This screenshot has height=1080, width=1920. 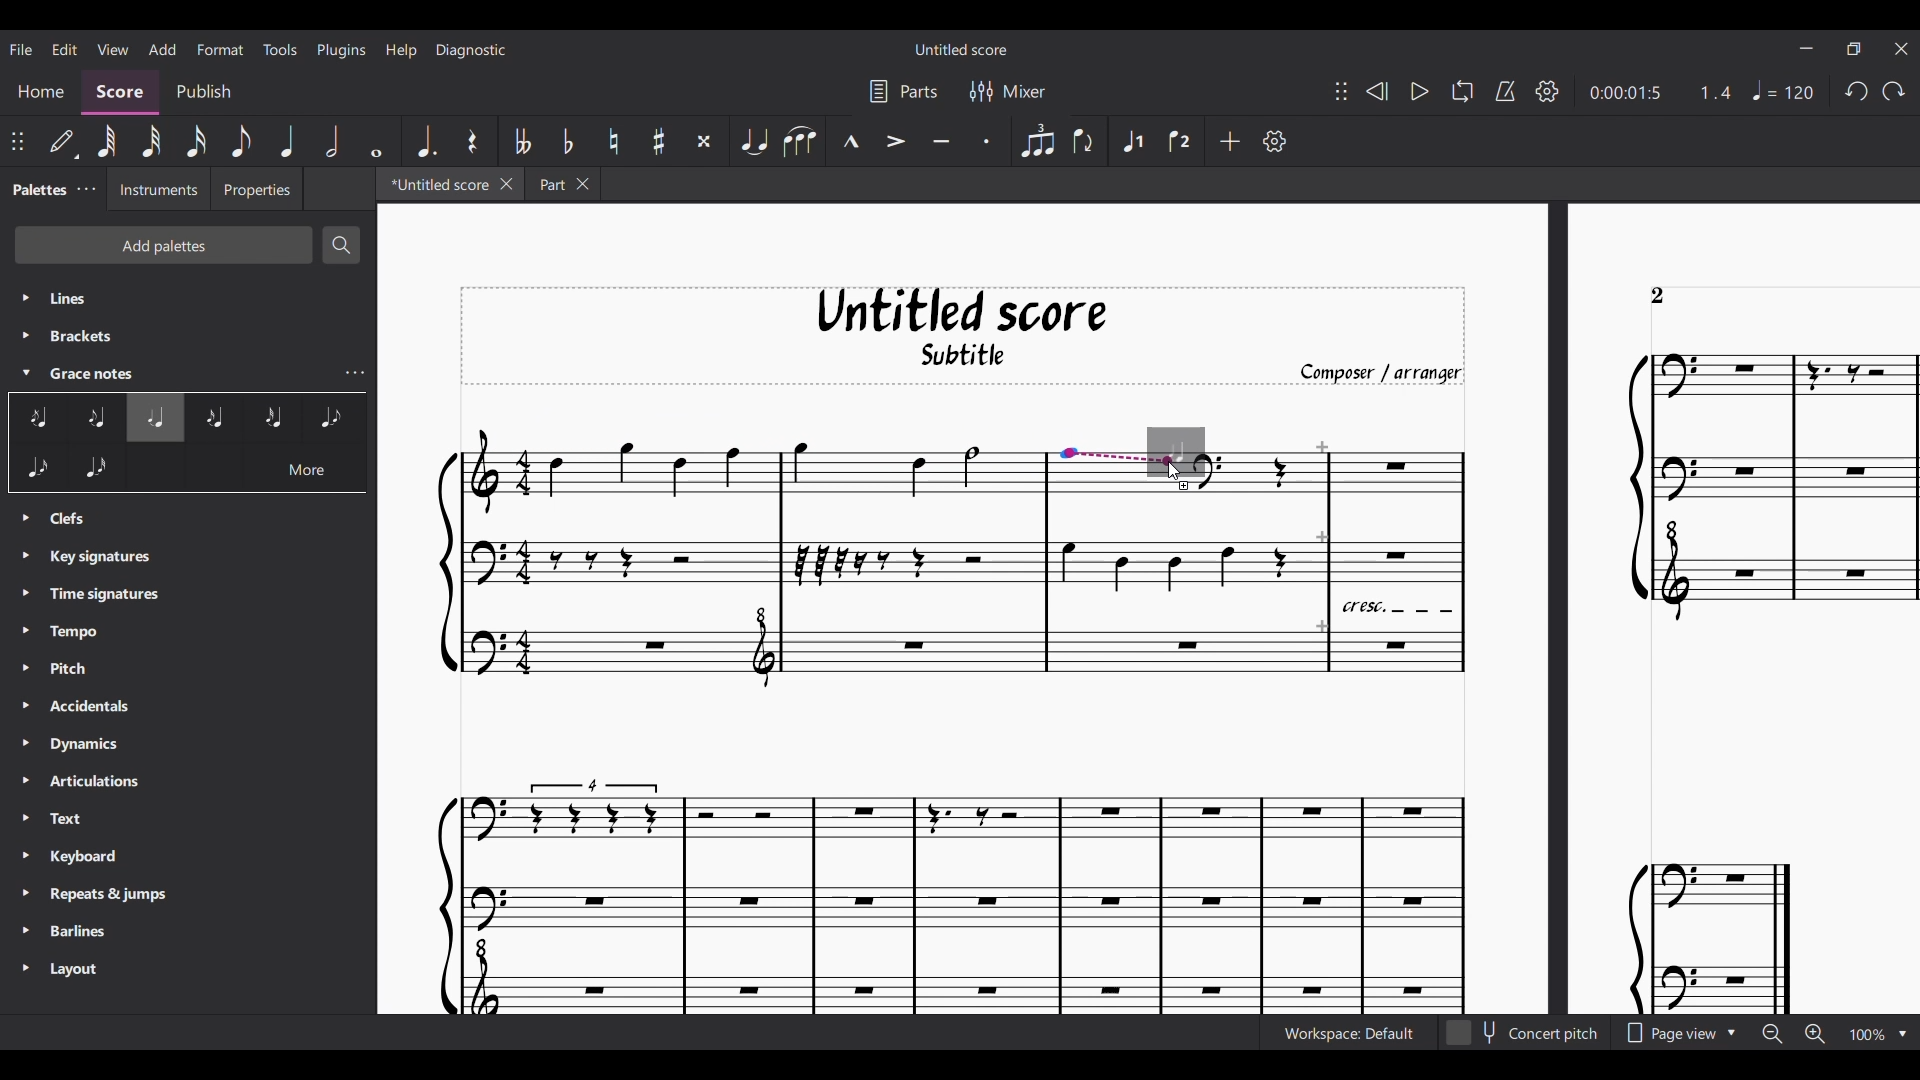 I want to click on Customize toolbar, so click(x=1275, y=141).